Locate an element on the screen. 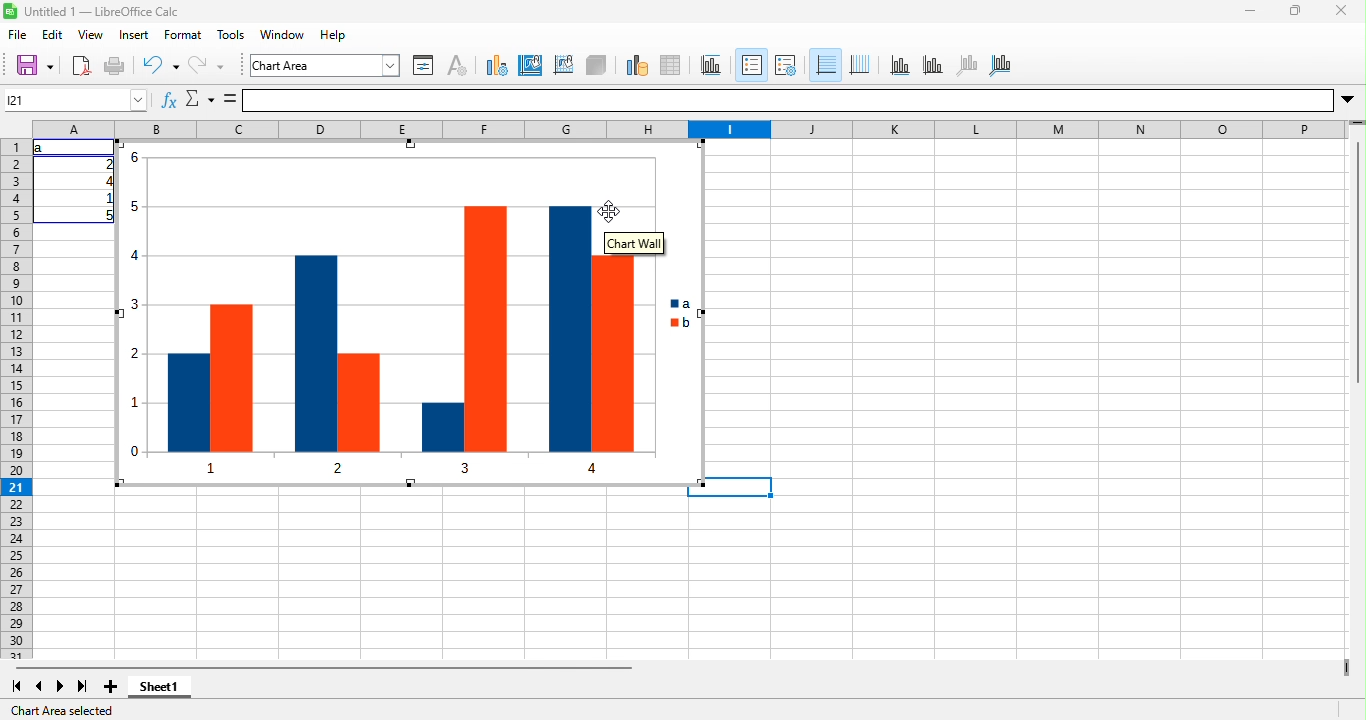  4 is located at coordinates (106, 181).